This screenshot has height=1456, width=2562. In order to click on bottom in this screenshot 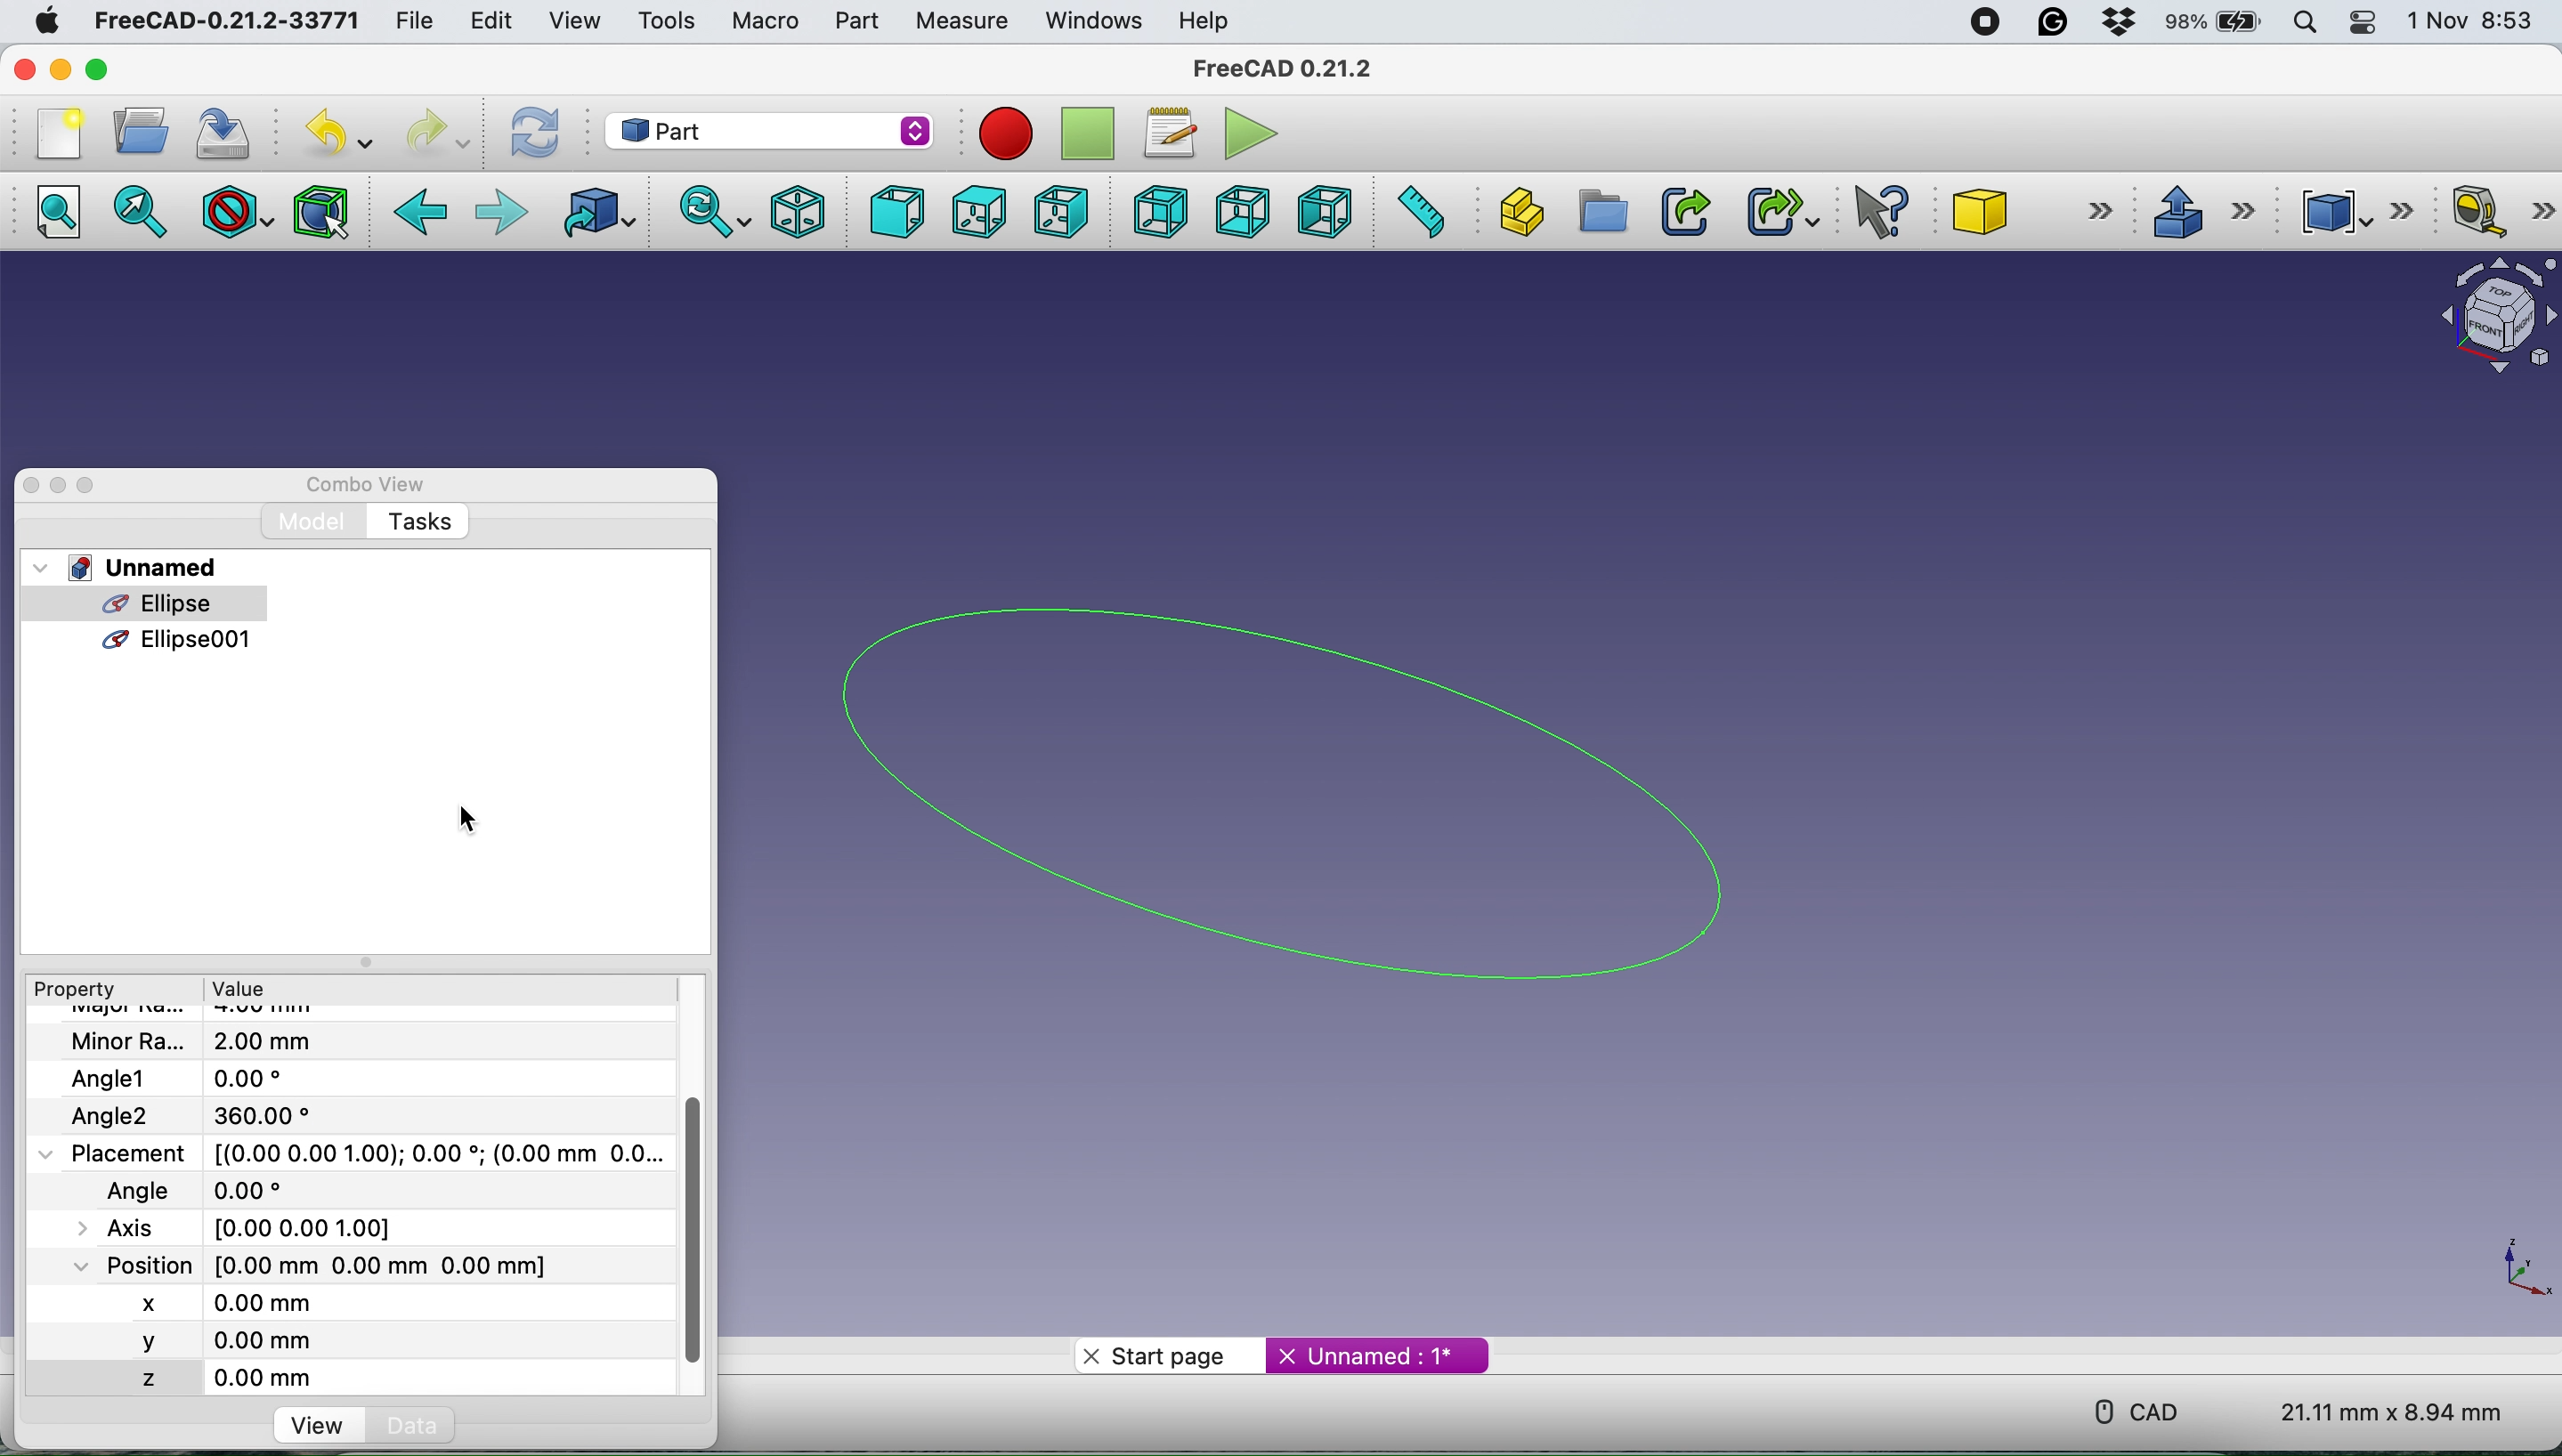, I will do `click(1240, 213)`.